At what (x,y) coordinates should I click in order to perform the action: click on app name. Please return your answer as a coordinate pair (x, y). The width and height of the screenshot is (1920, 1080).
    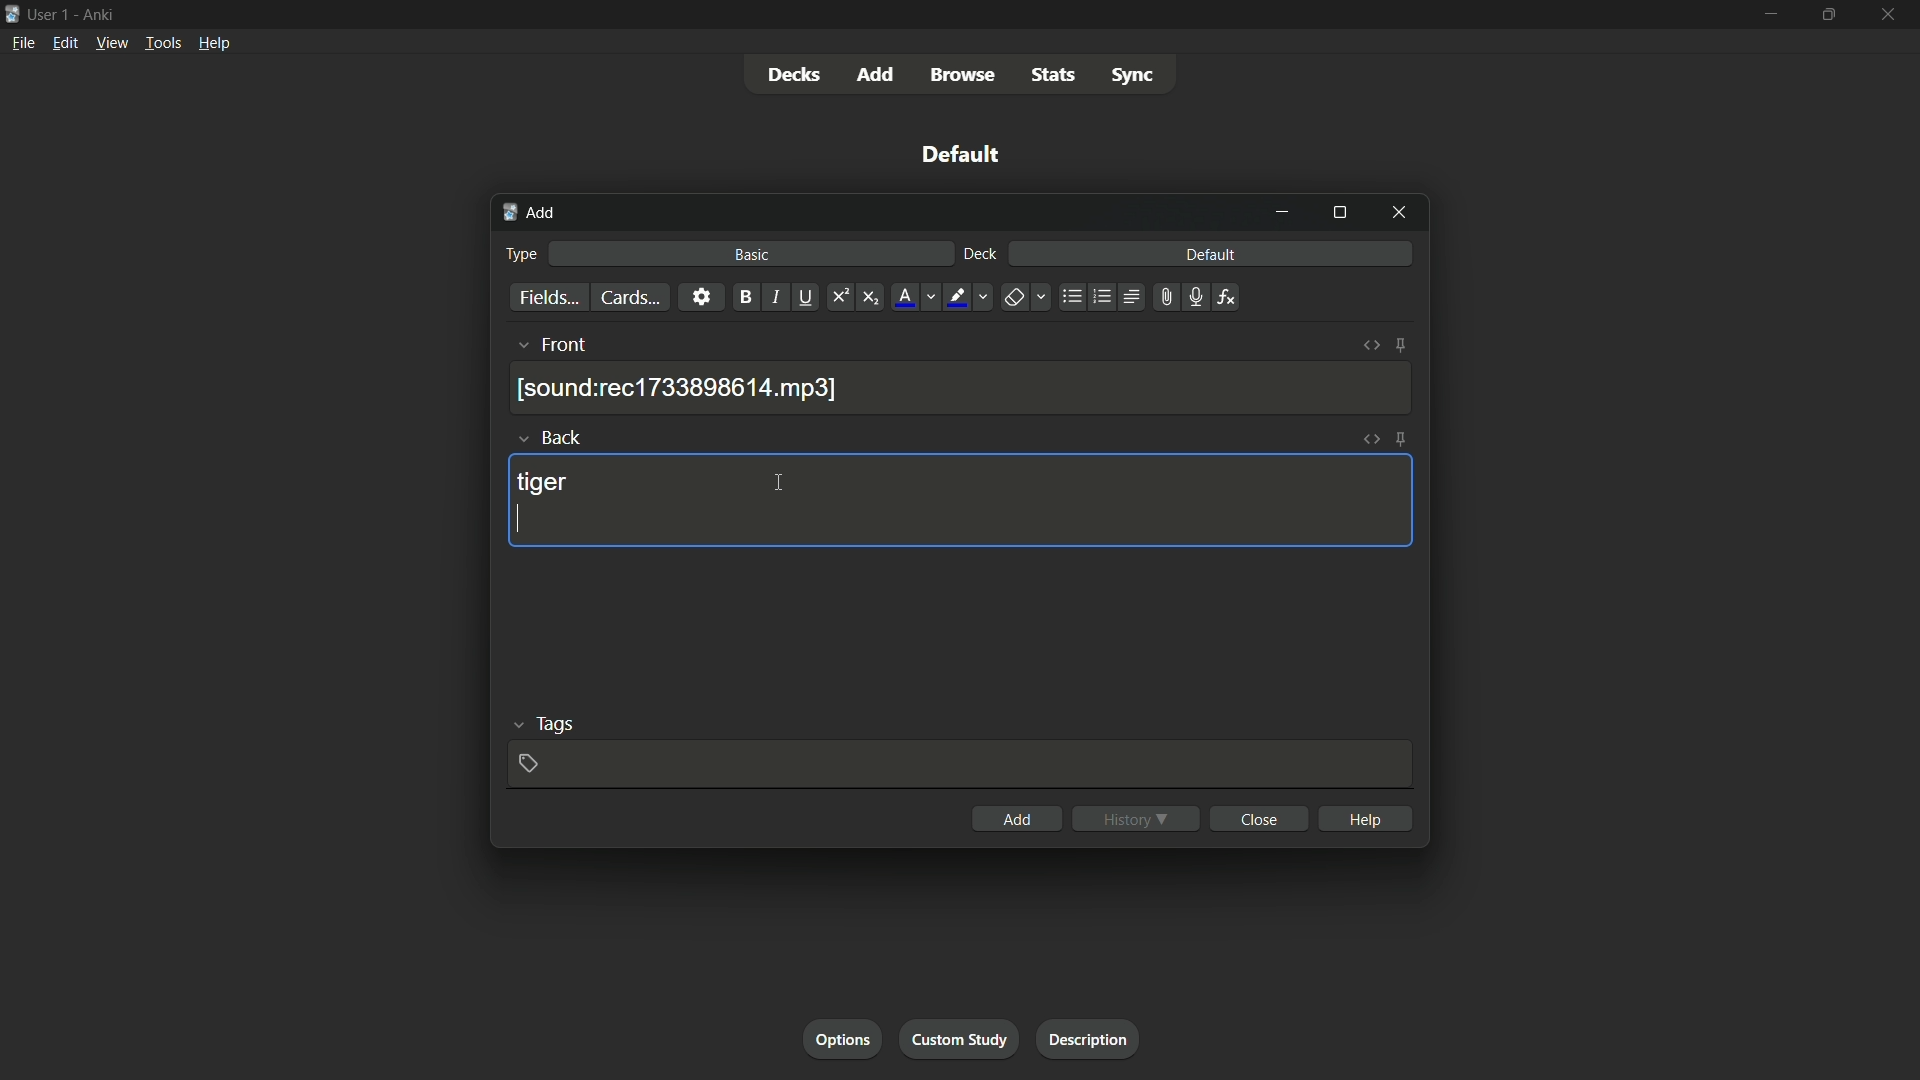
    Looking at the image, I should click on (97, 14).